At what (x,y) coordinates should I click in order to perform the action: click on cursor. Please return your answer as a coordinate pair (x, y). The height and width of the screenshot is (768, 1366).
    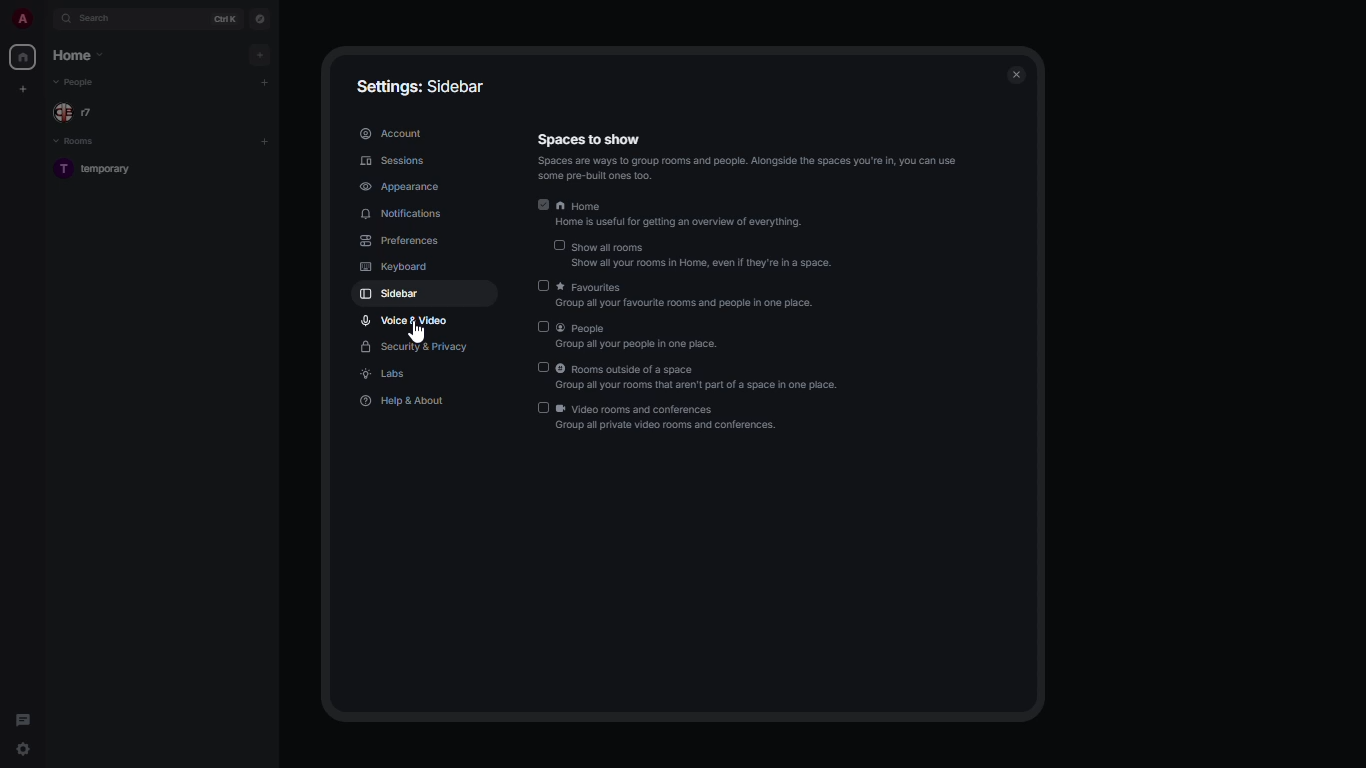
    Looking at the image, I should click on (417, 331).